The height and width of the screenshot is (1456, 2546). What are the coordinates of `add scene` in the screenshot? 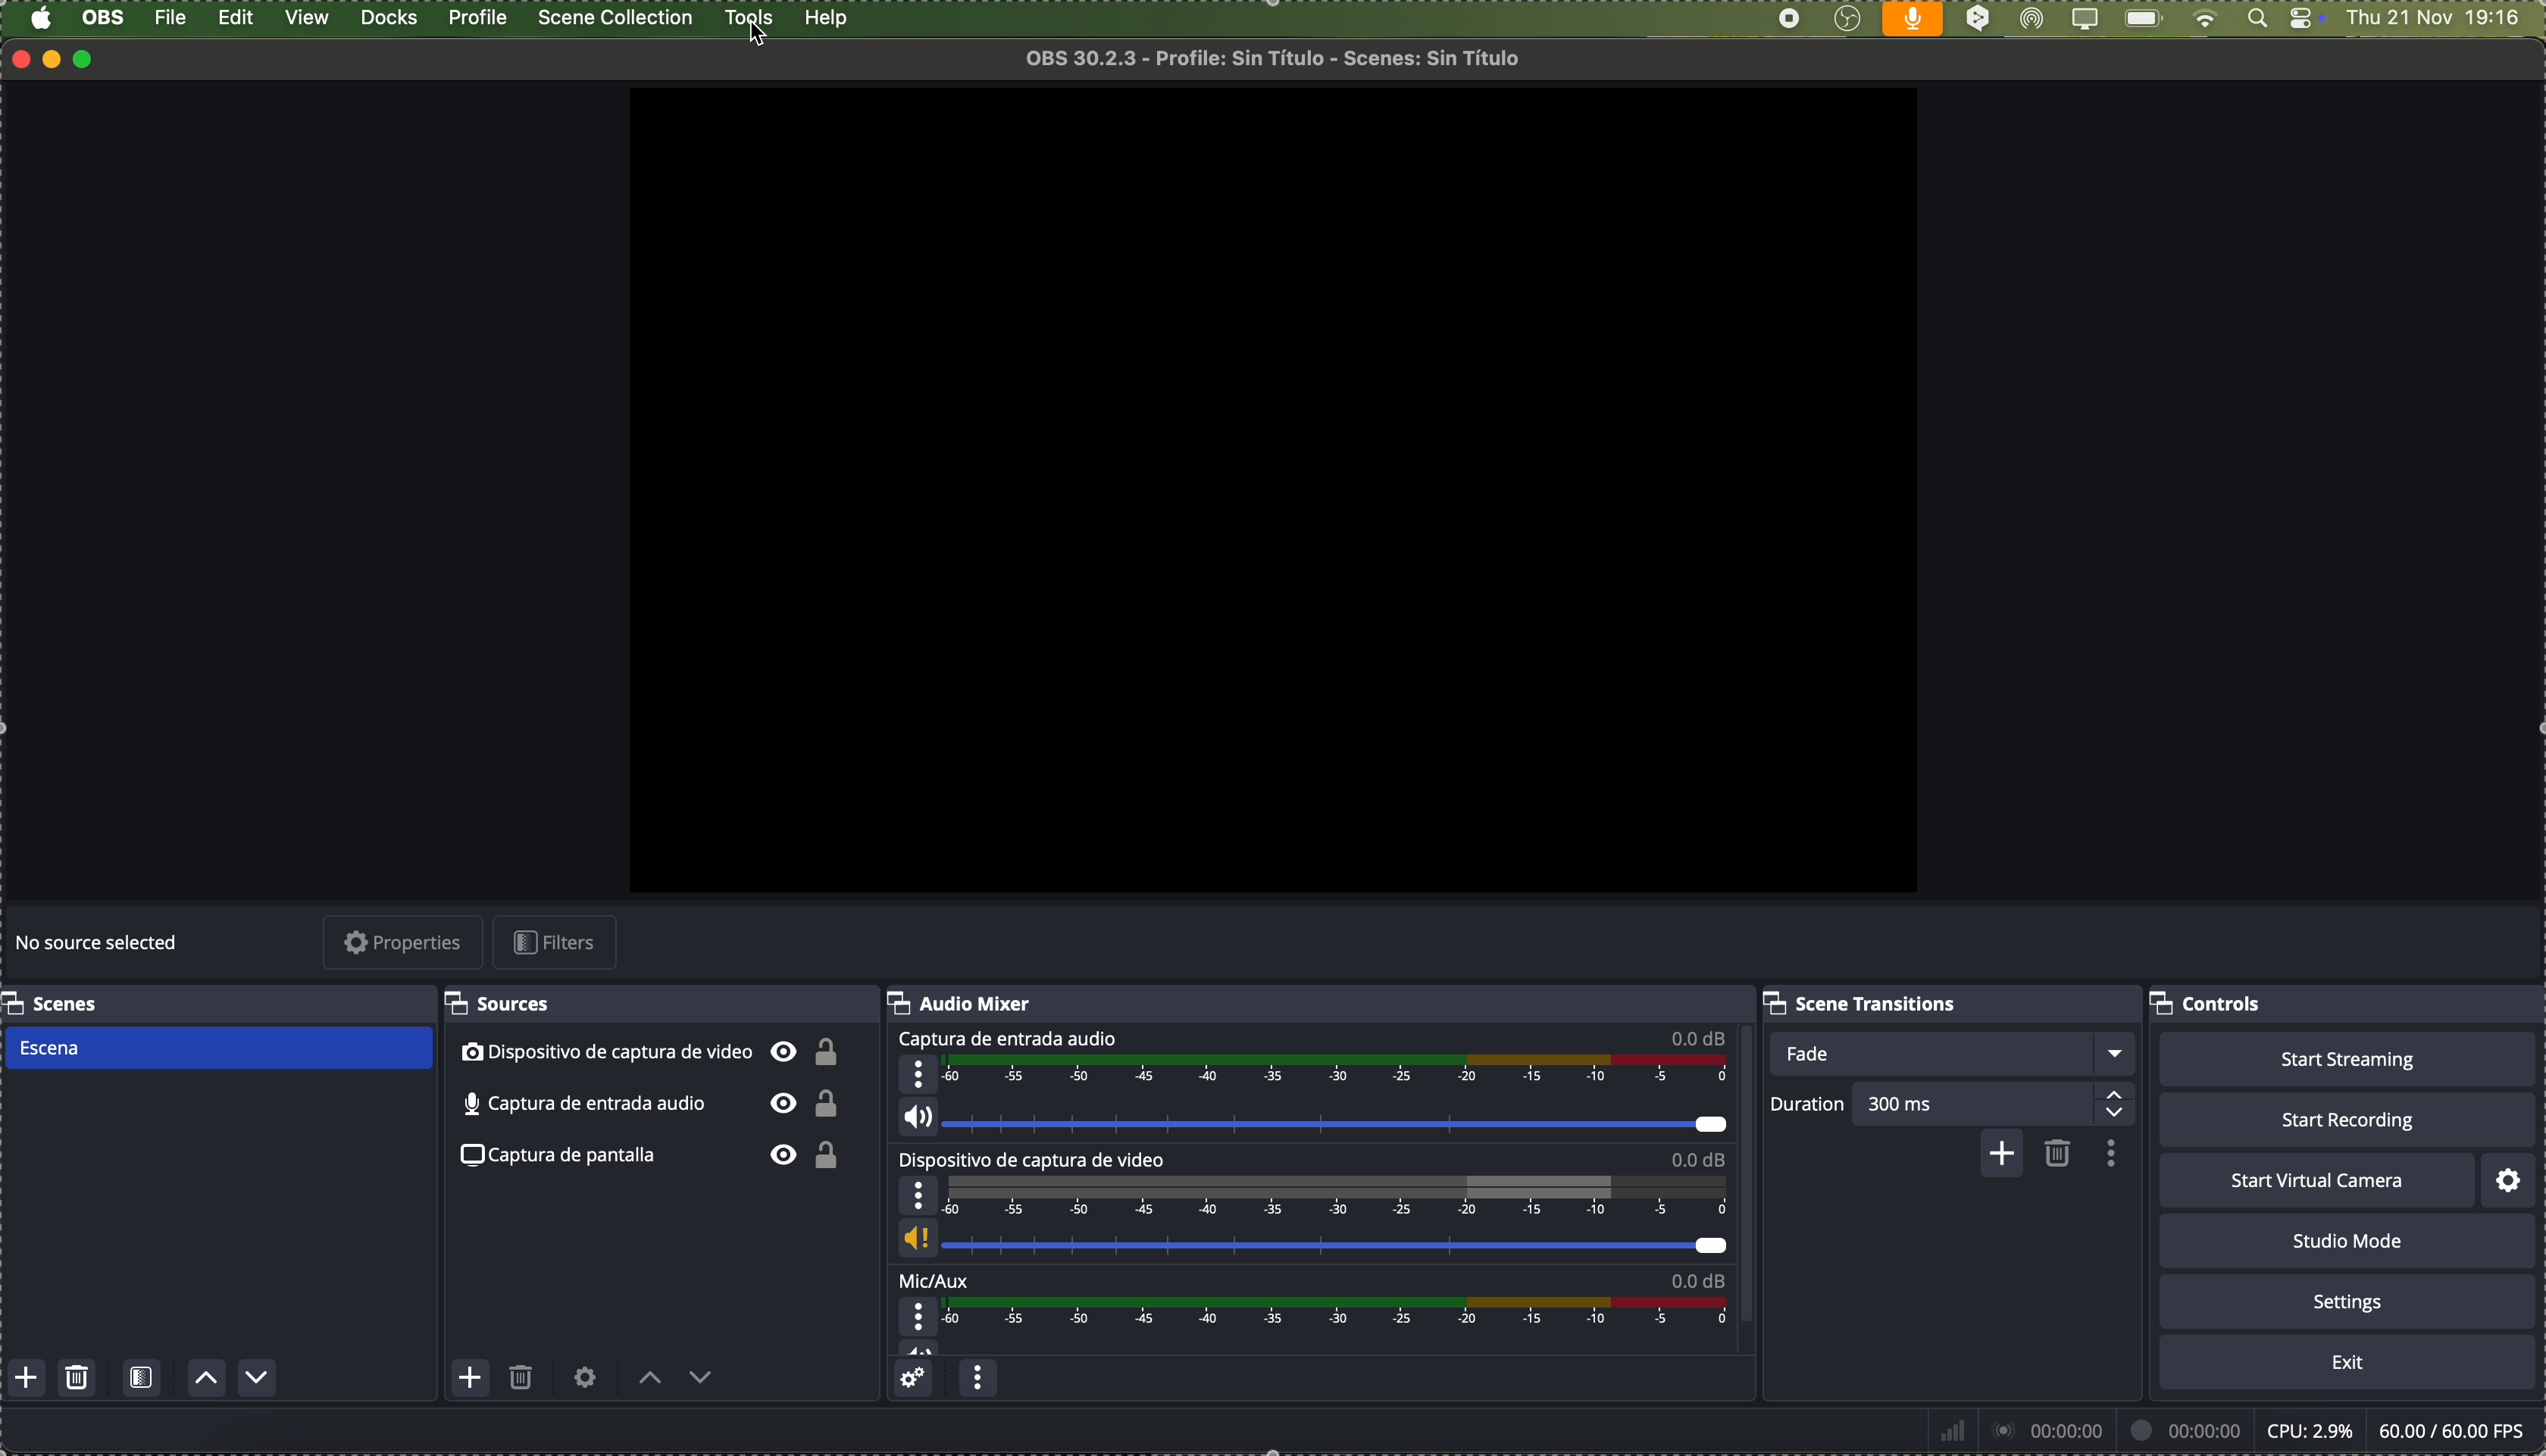 It's located at (27, 1379).